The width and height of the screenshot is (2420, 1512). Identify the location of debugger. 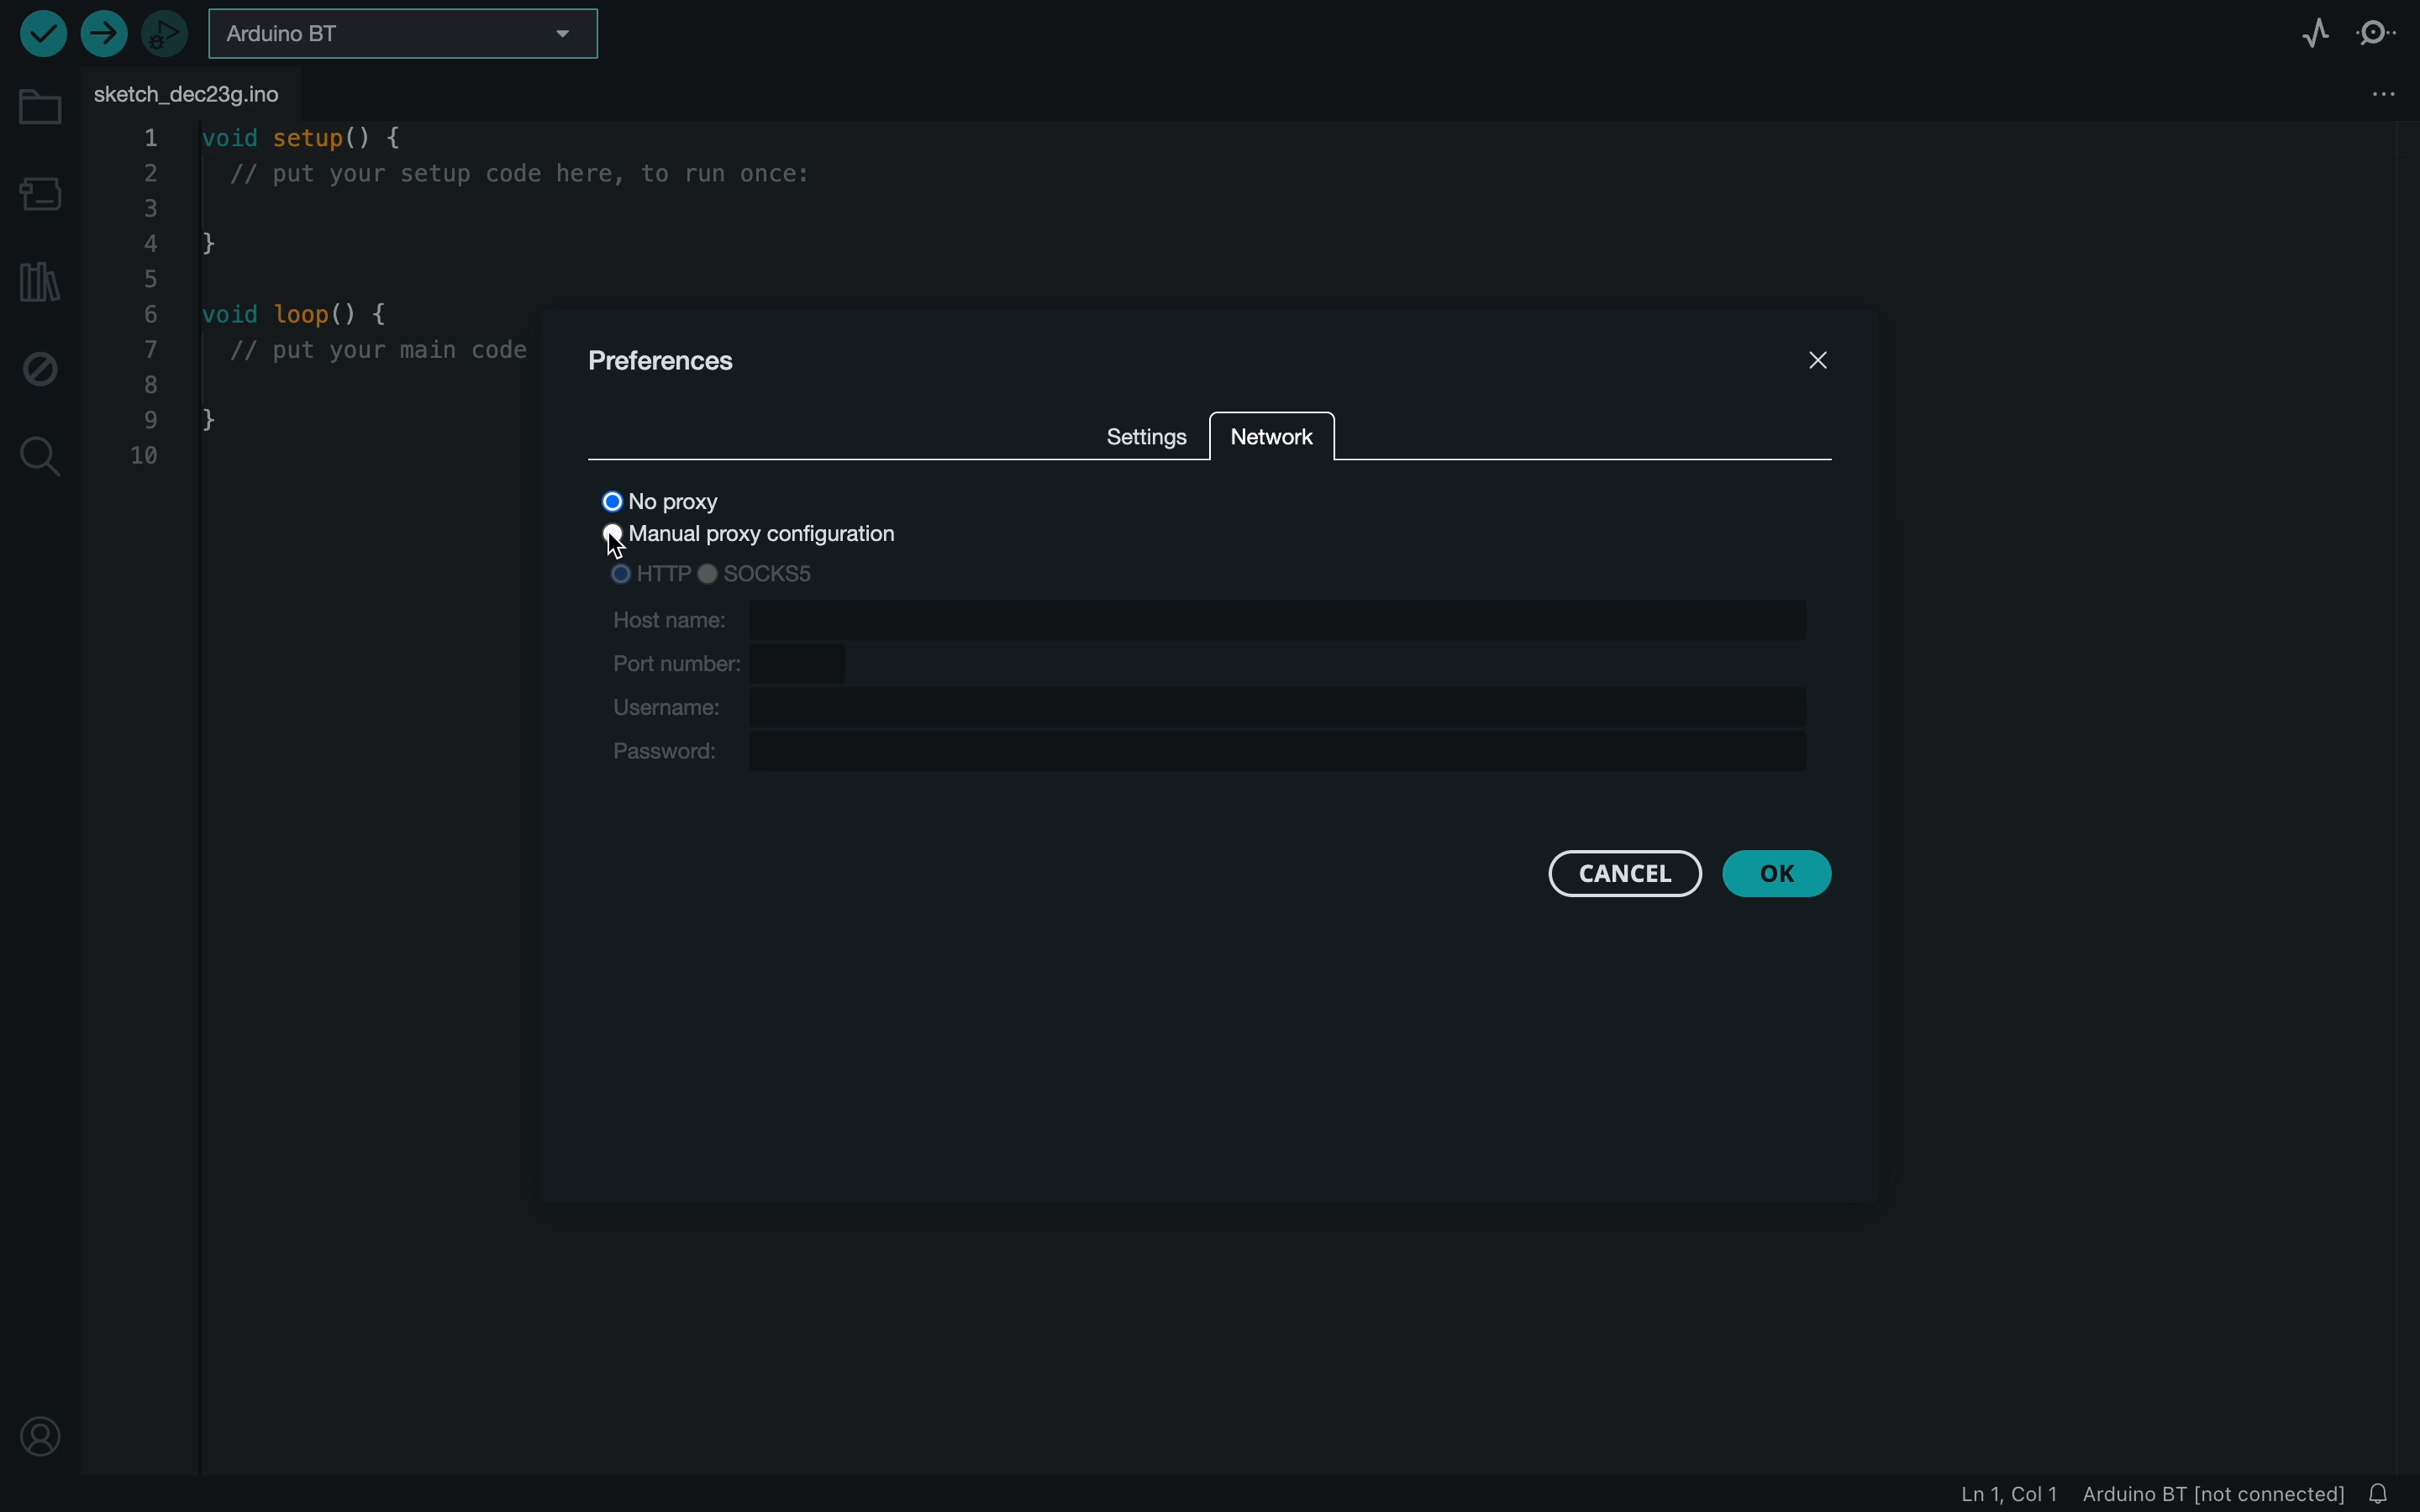
(167, 35).